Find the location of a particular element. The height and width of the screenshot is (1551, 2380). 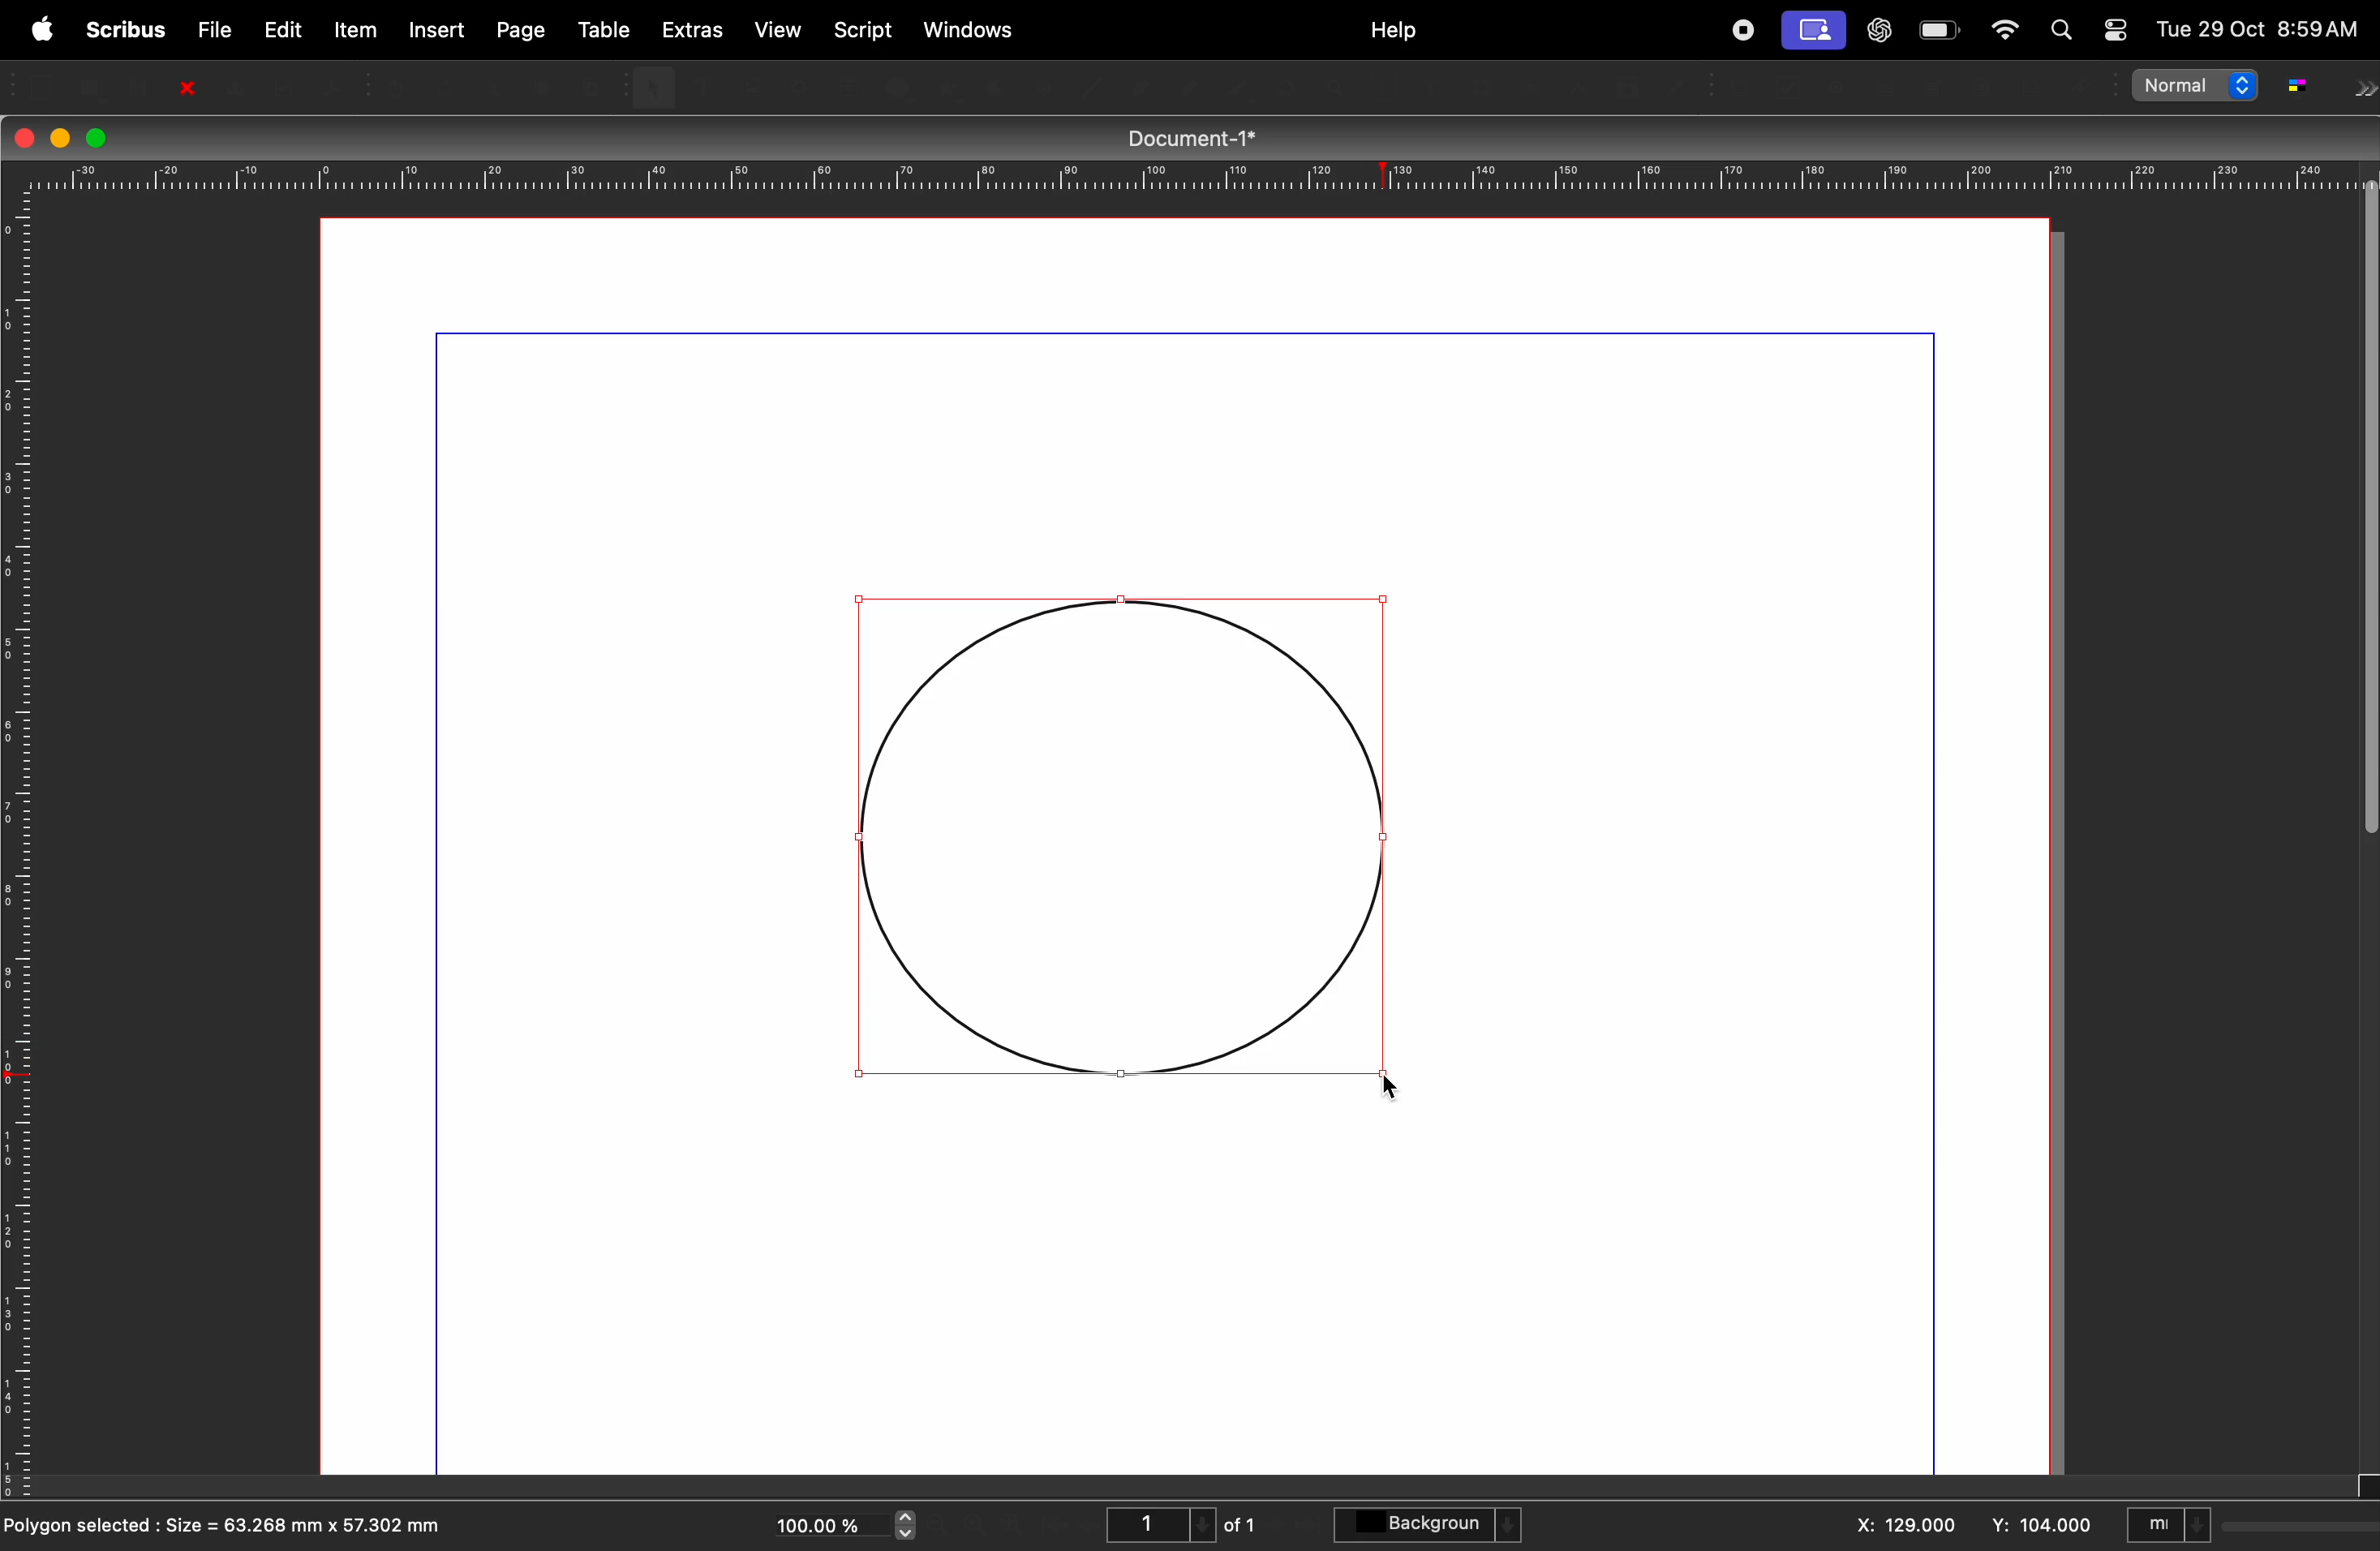

background is located at coordinates (1433, 1527).